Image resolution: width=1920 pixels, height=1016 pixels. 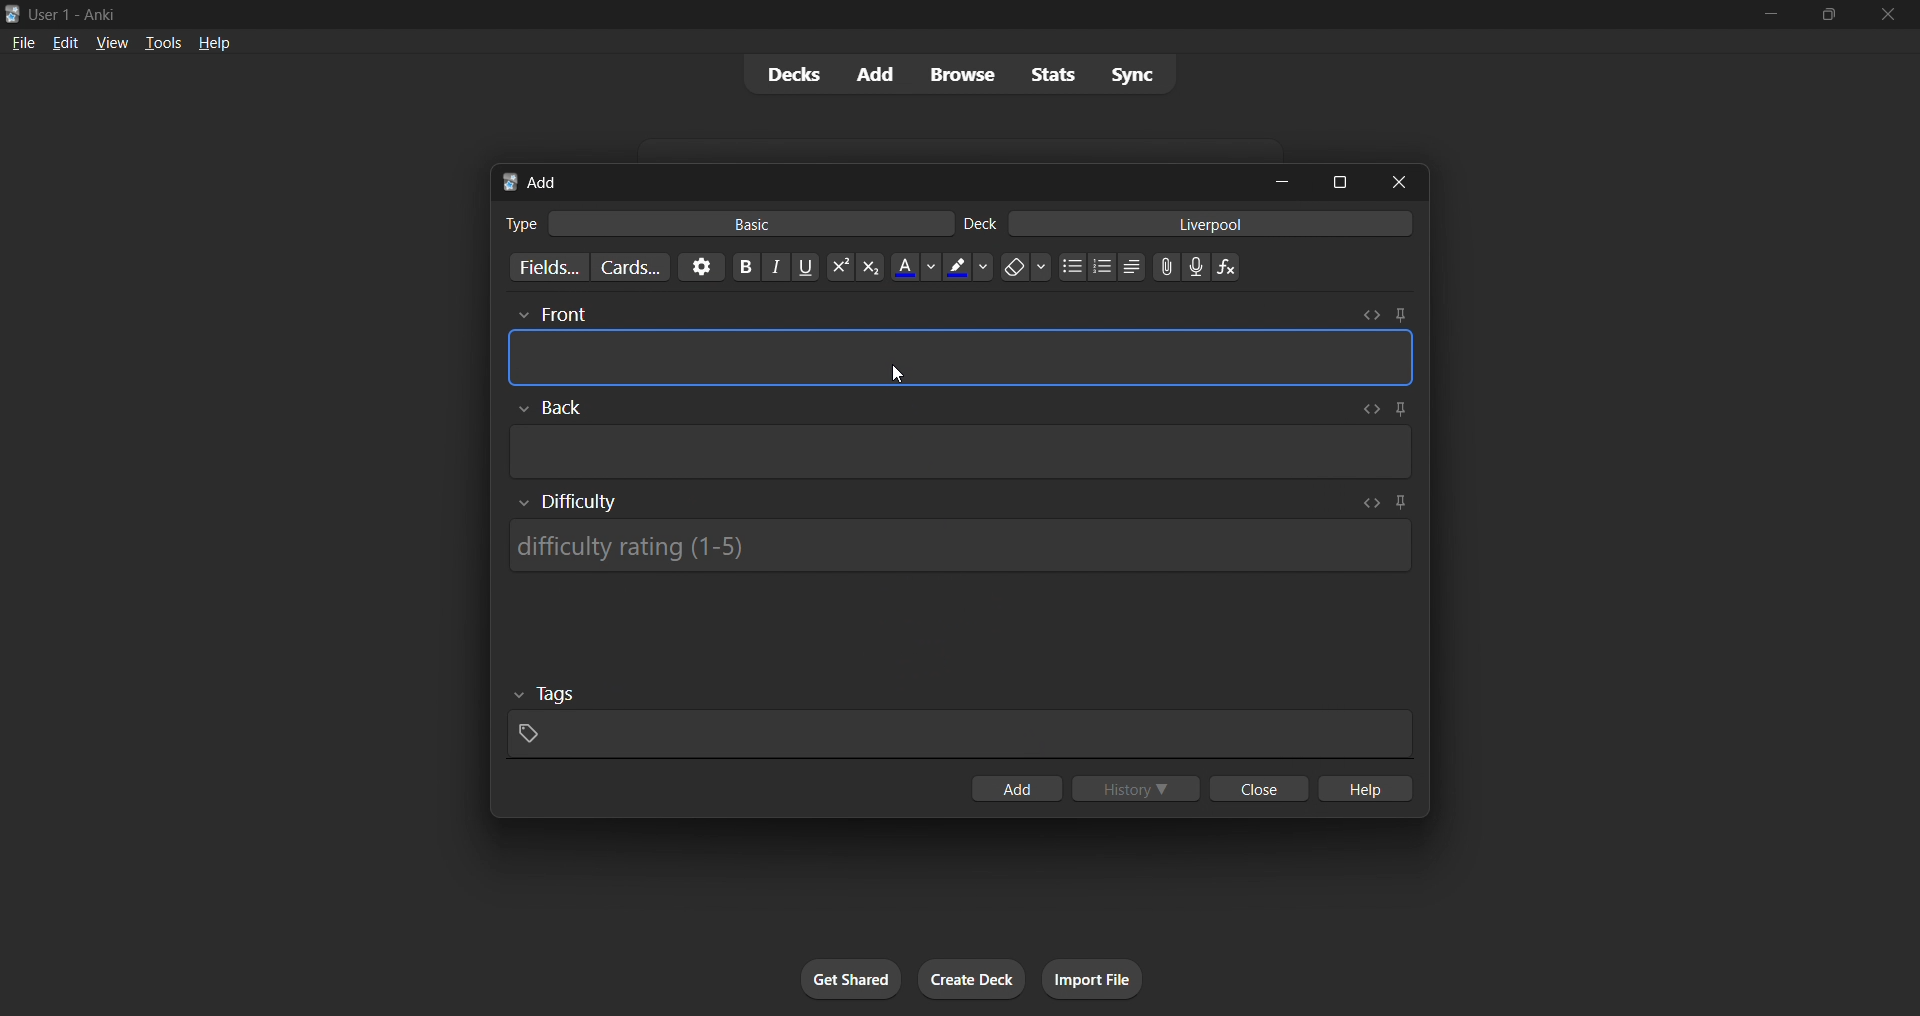 I want to click on help, so click(x=214, y=43).